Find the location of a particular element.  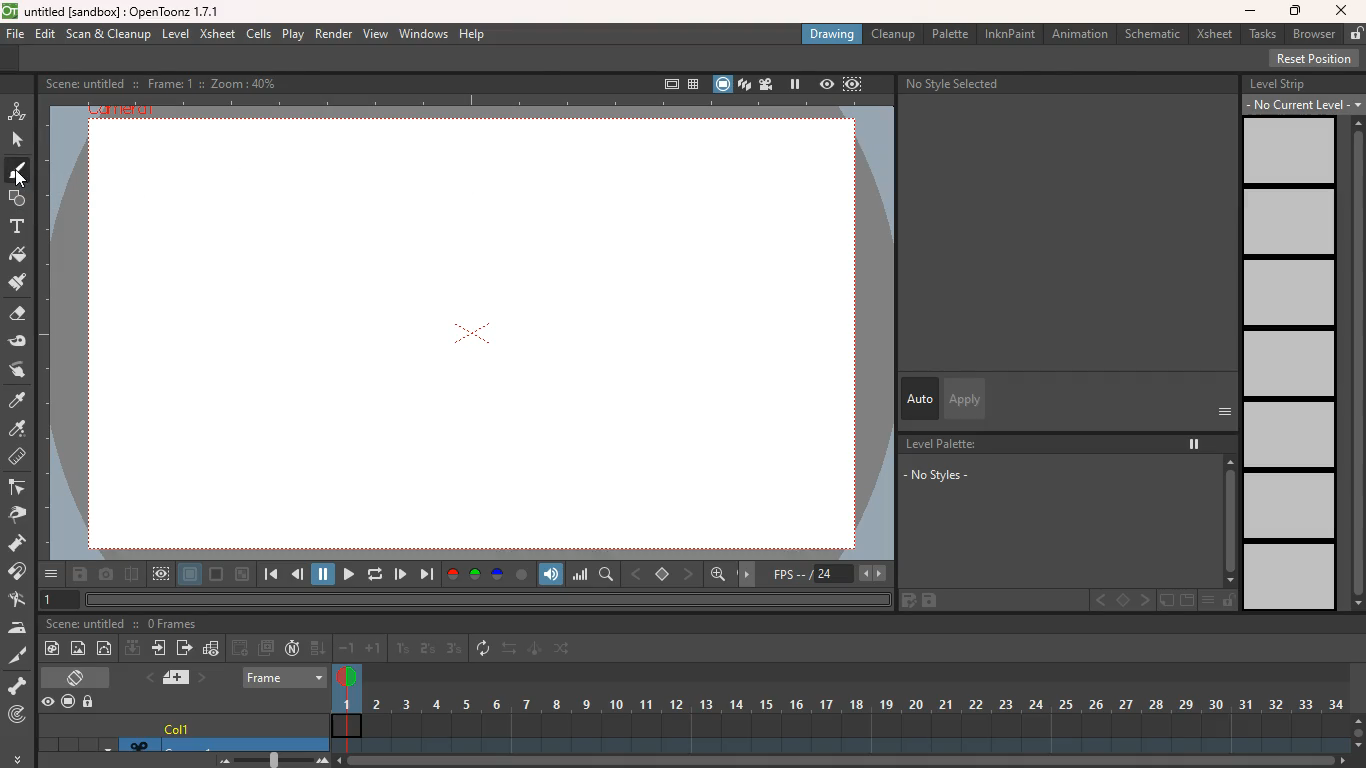

animation is located at coordinates (1080, 34).